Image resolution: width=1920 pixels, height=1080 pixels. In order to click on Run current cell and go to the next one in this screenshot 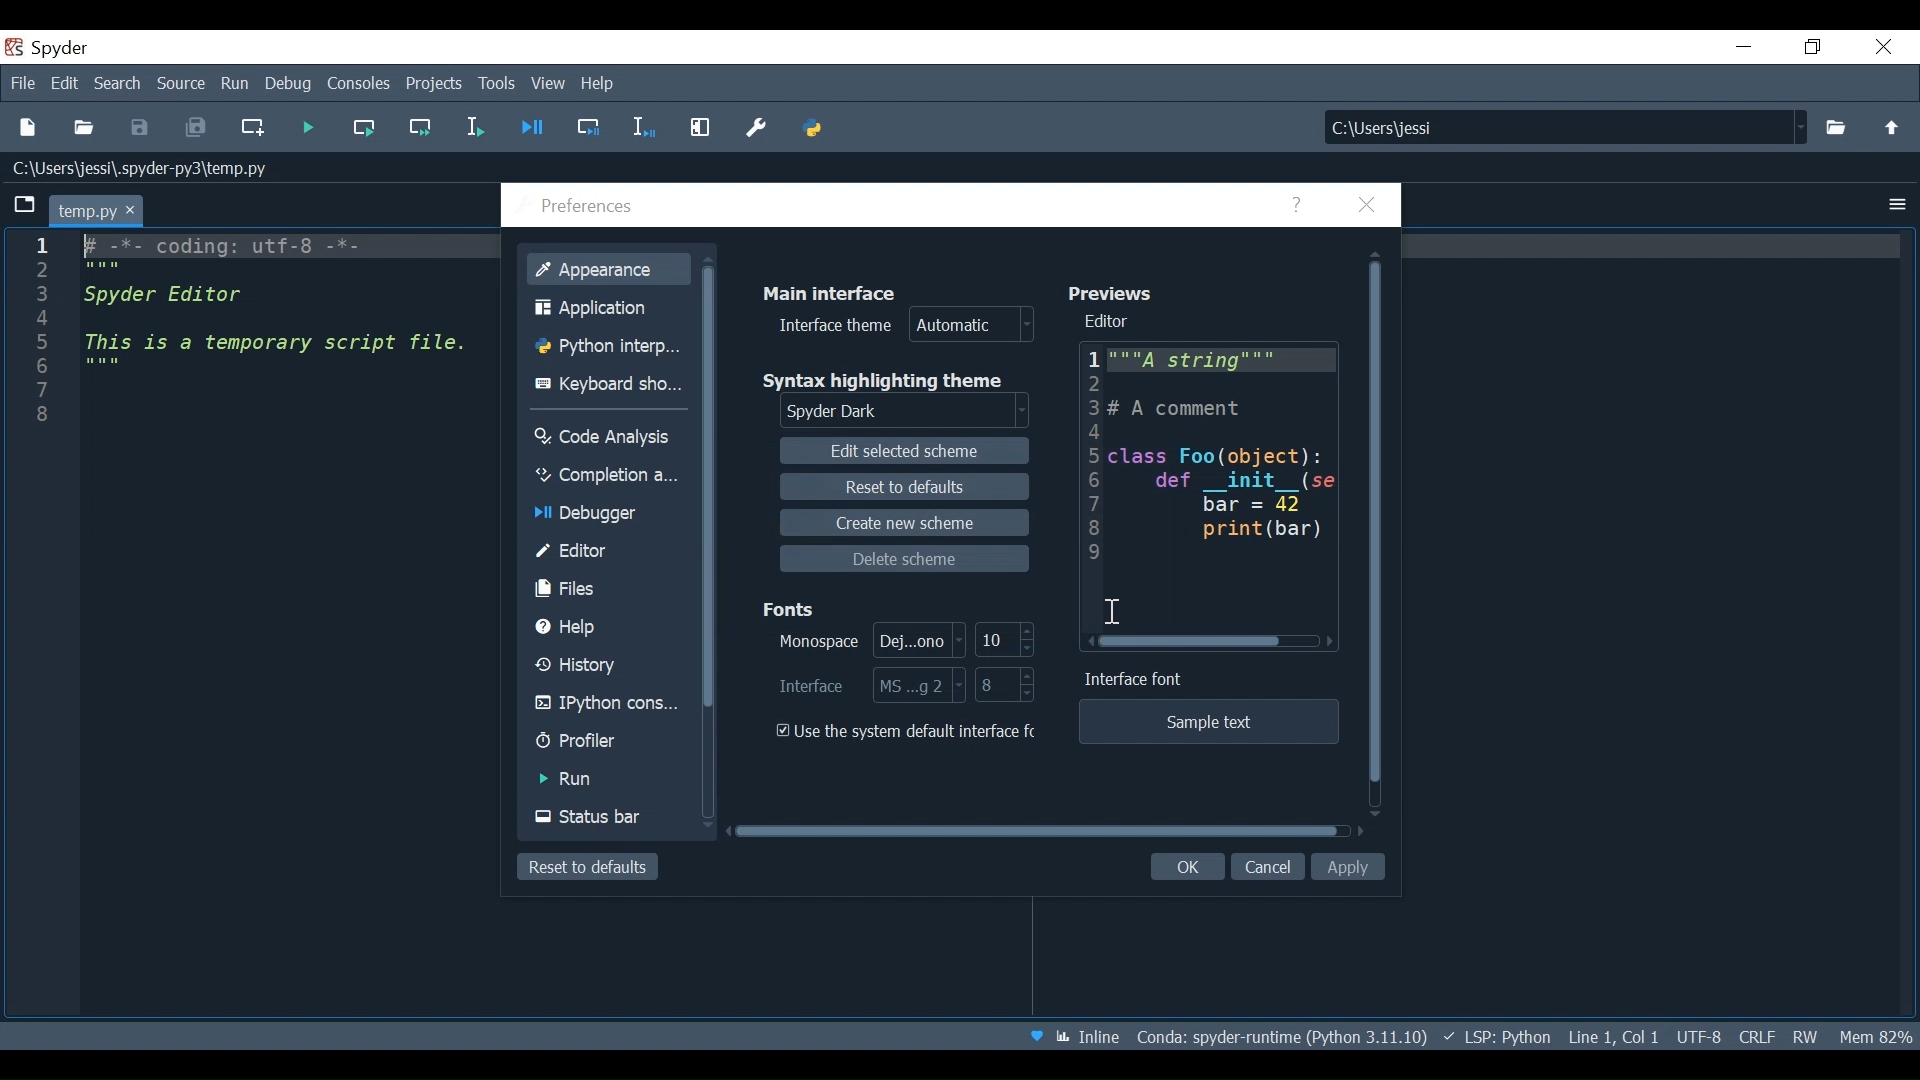, I will do `click(422, 128)`.